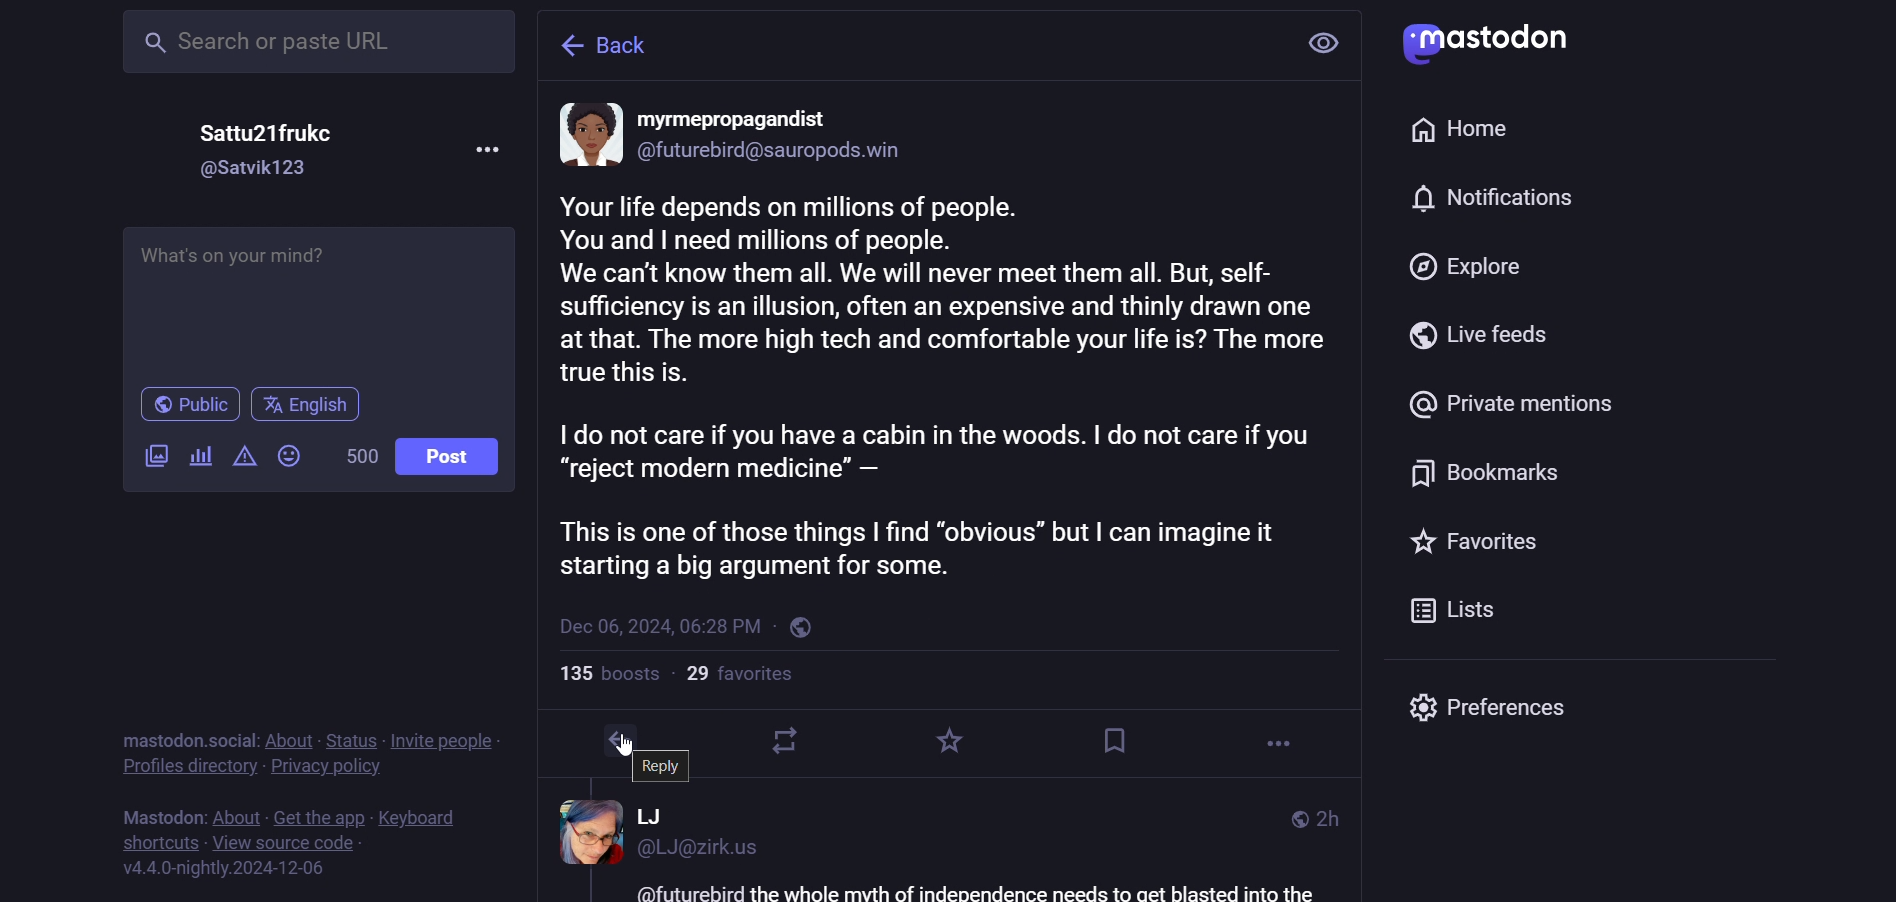 Image resolution: width=1896 pixels, height=902 pixels. Describe the element at coordinates (257, 168) in the screenshot. I see `id` at that location.